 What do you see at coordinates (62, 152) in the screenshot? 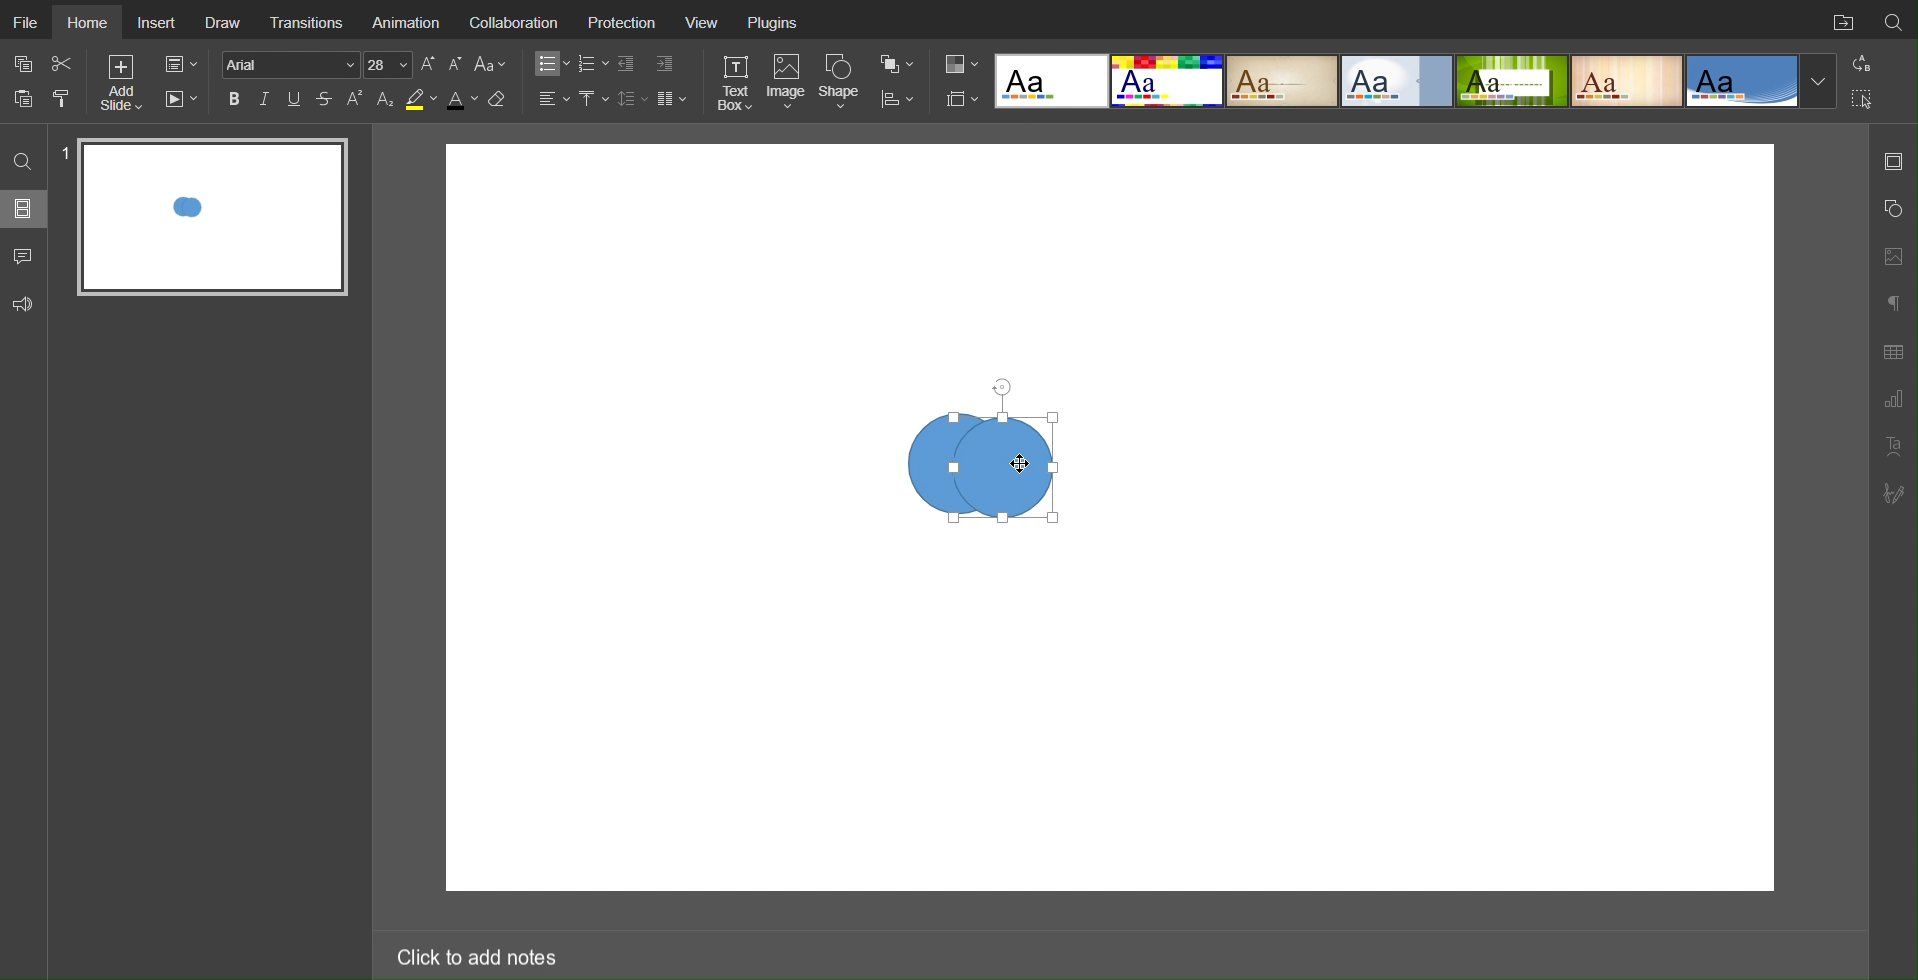
I see `slide number` at bounding box center [62, 152].